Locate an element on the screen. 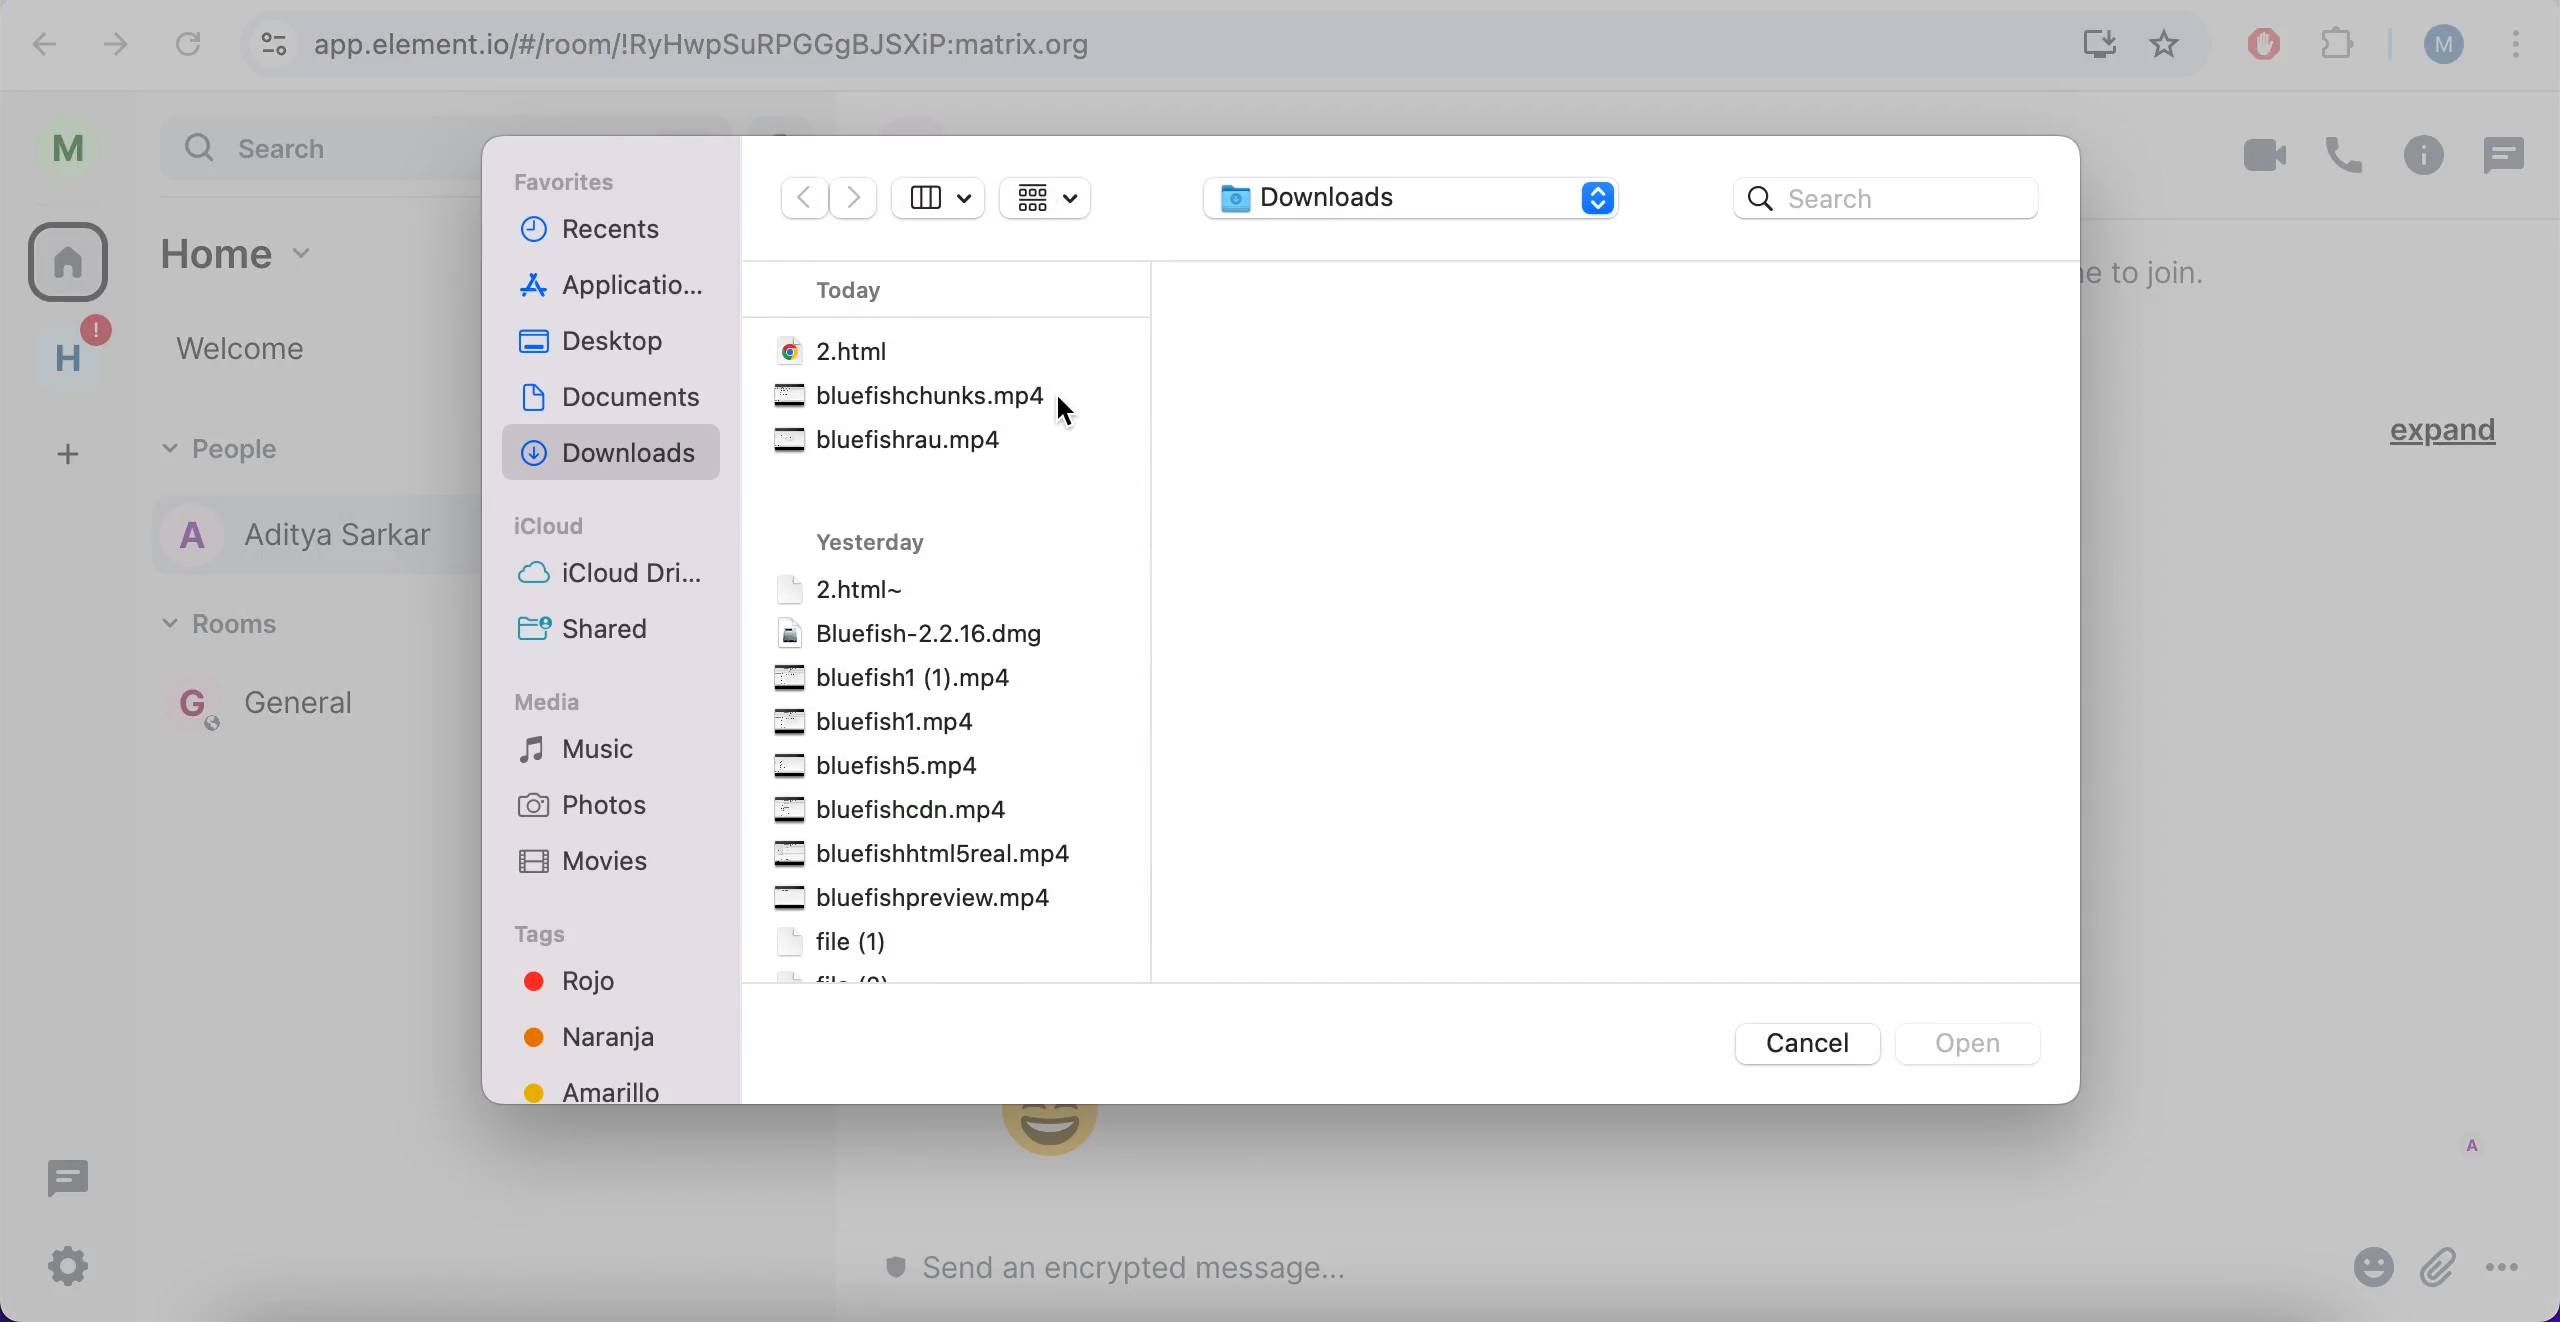 This screenshot has width=2560, height=1322. file is located at coordinates (892, 675).